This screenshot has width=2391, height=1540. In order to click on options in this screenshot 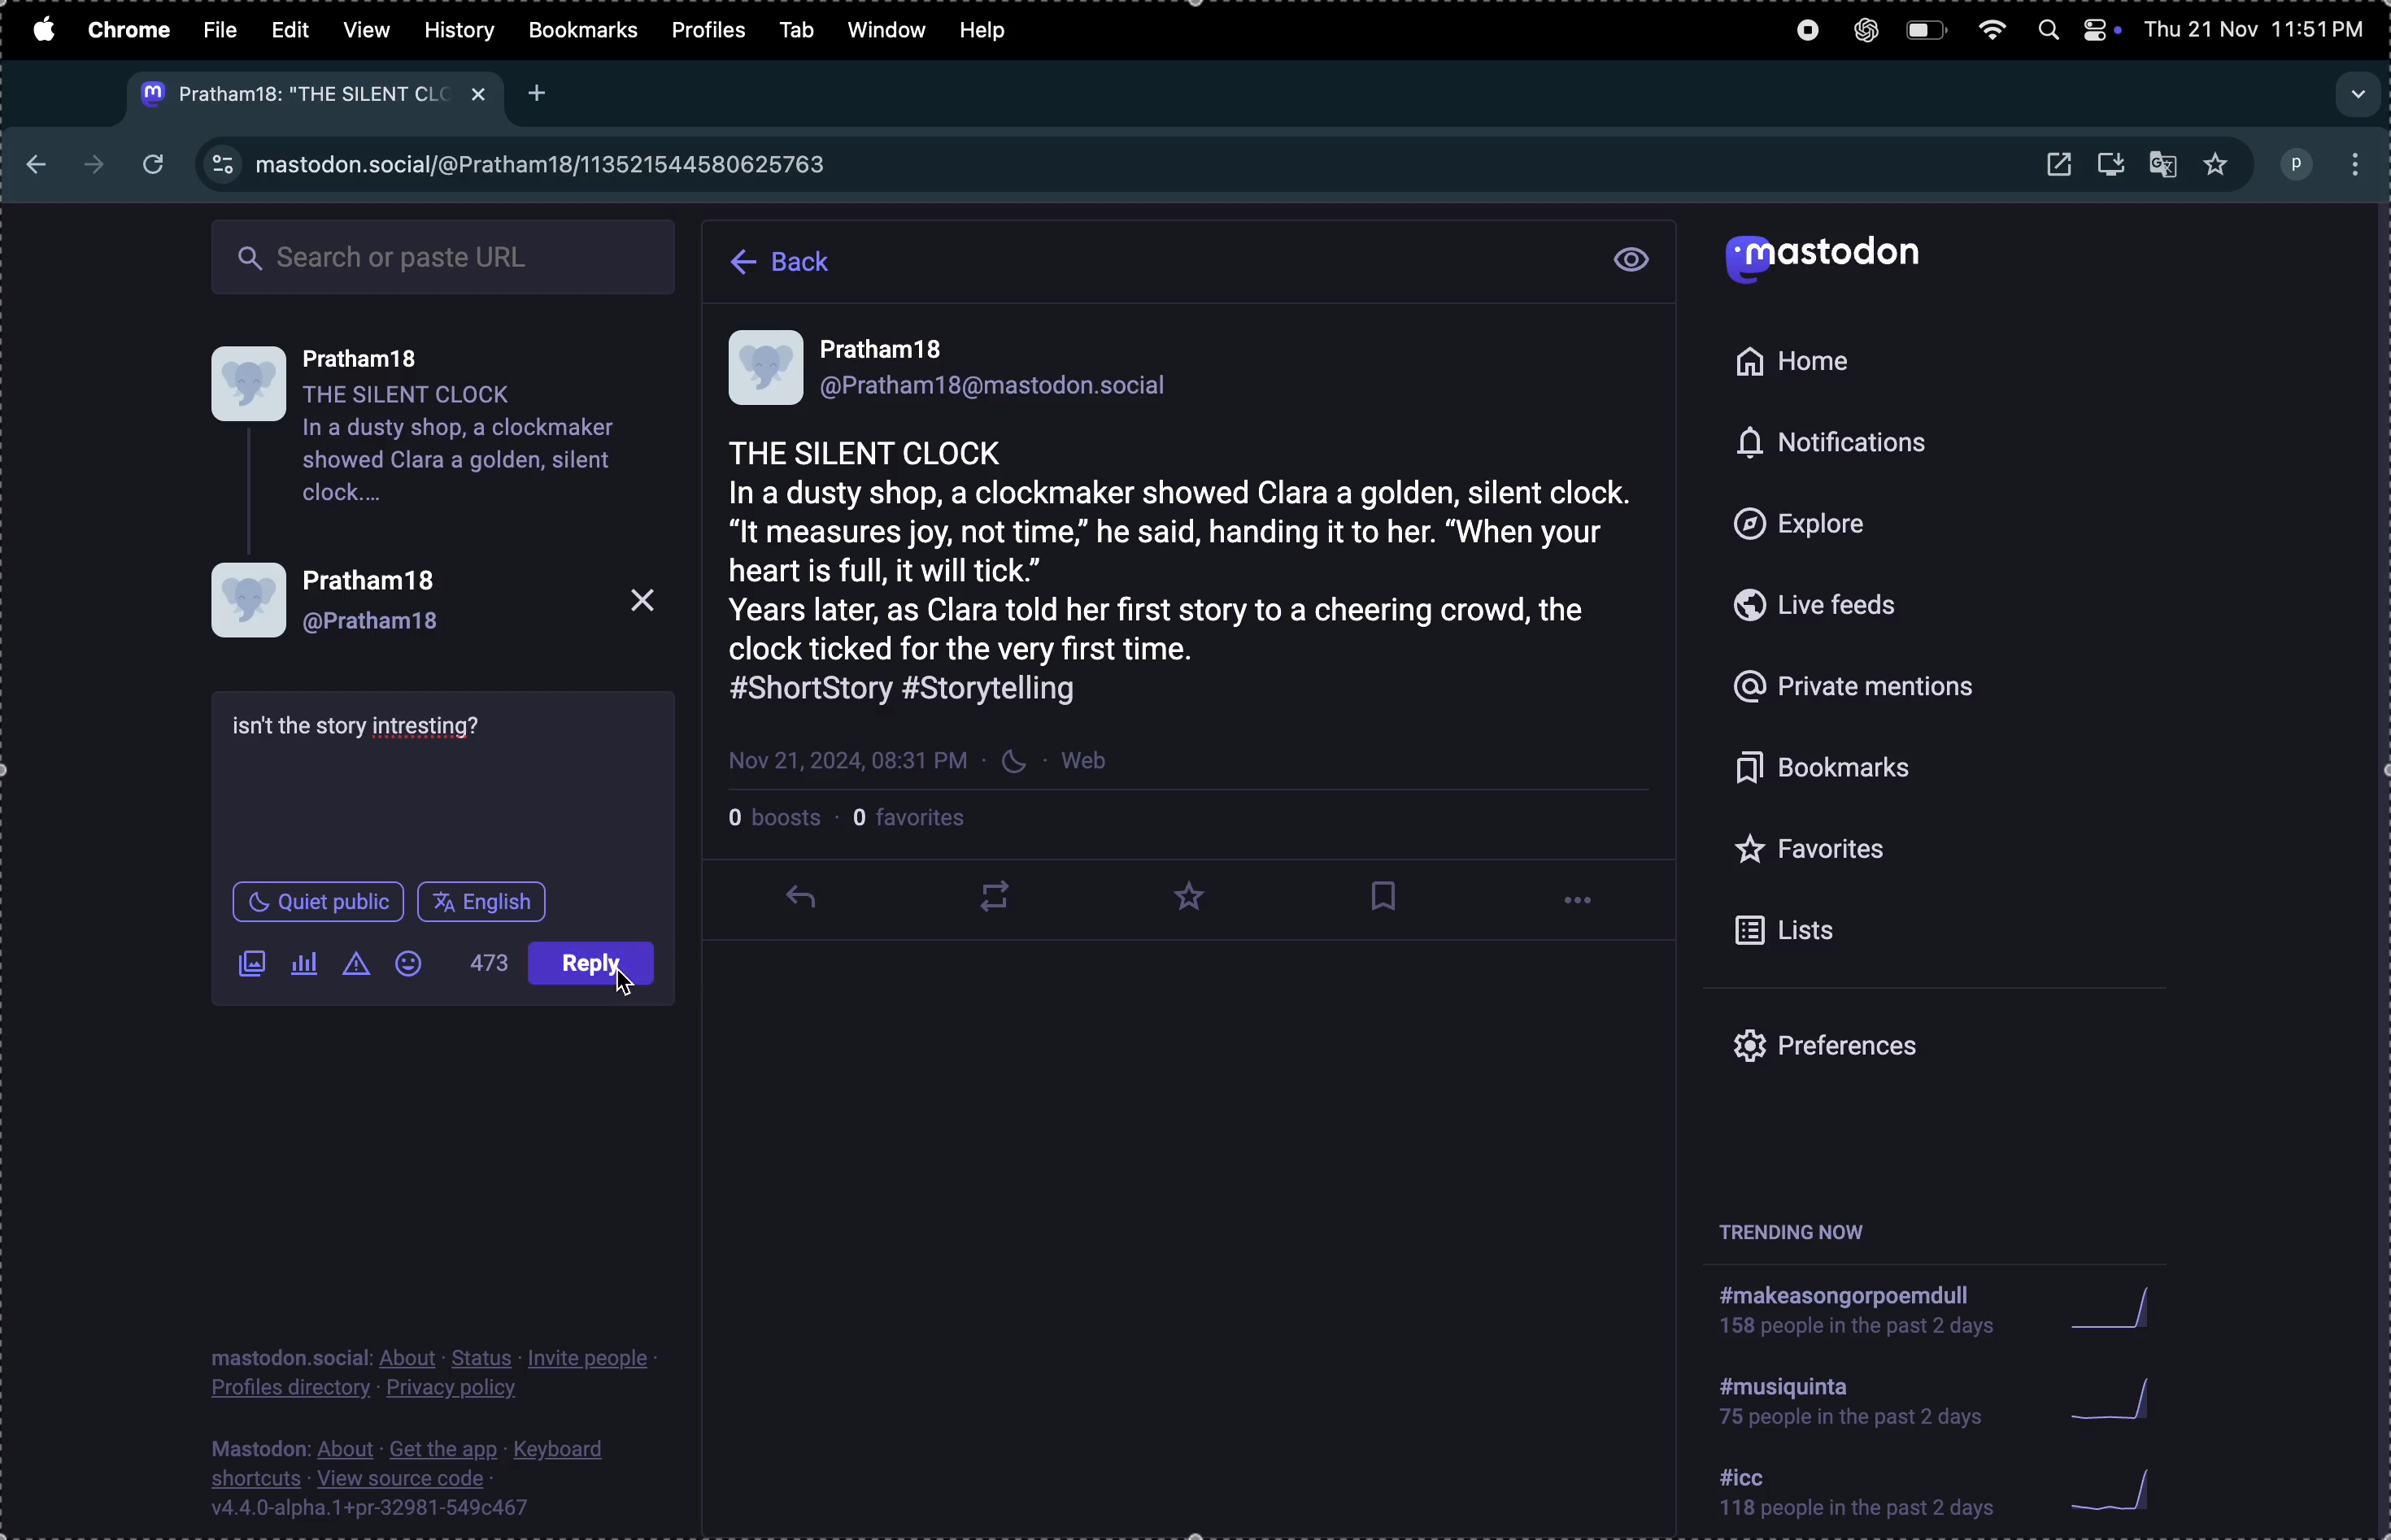, I will do `click(2356, 165)`.